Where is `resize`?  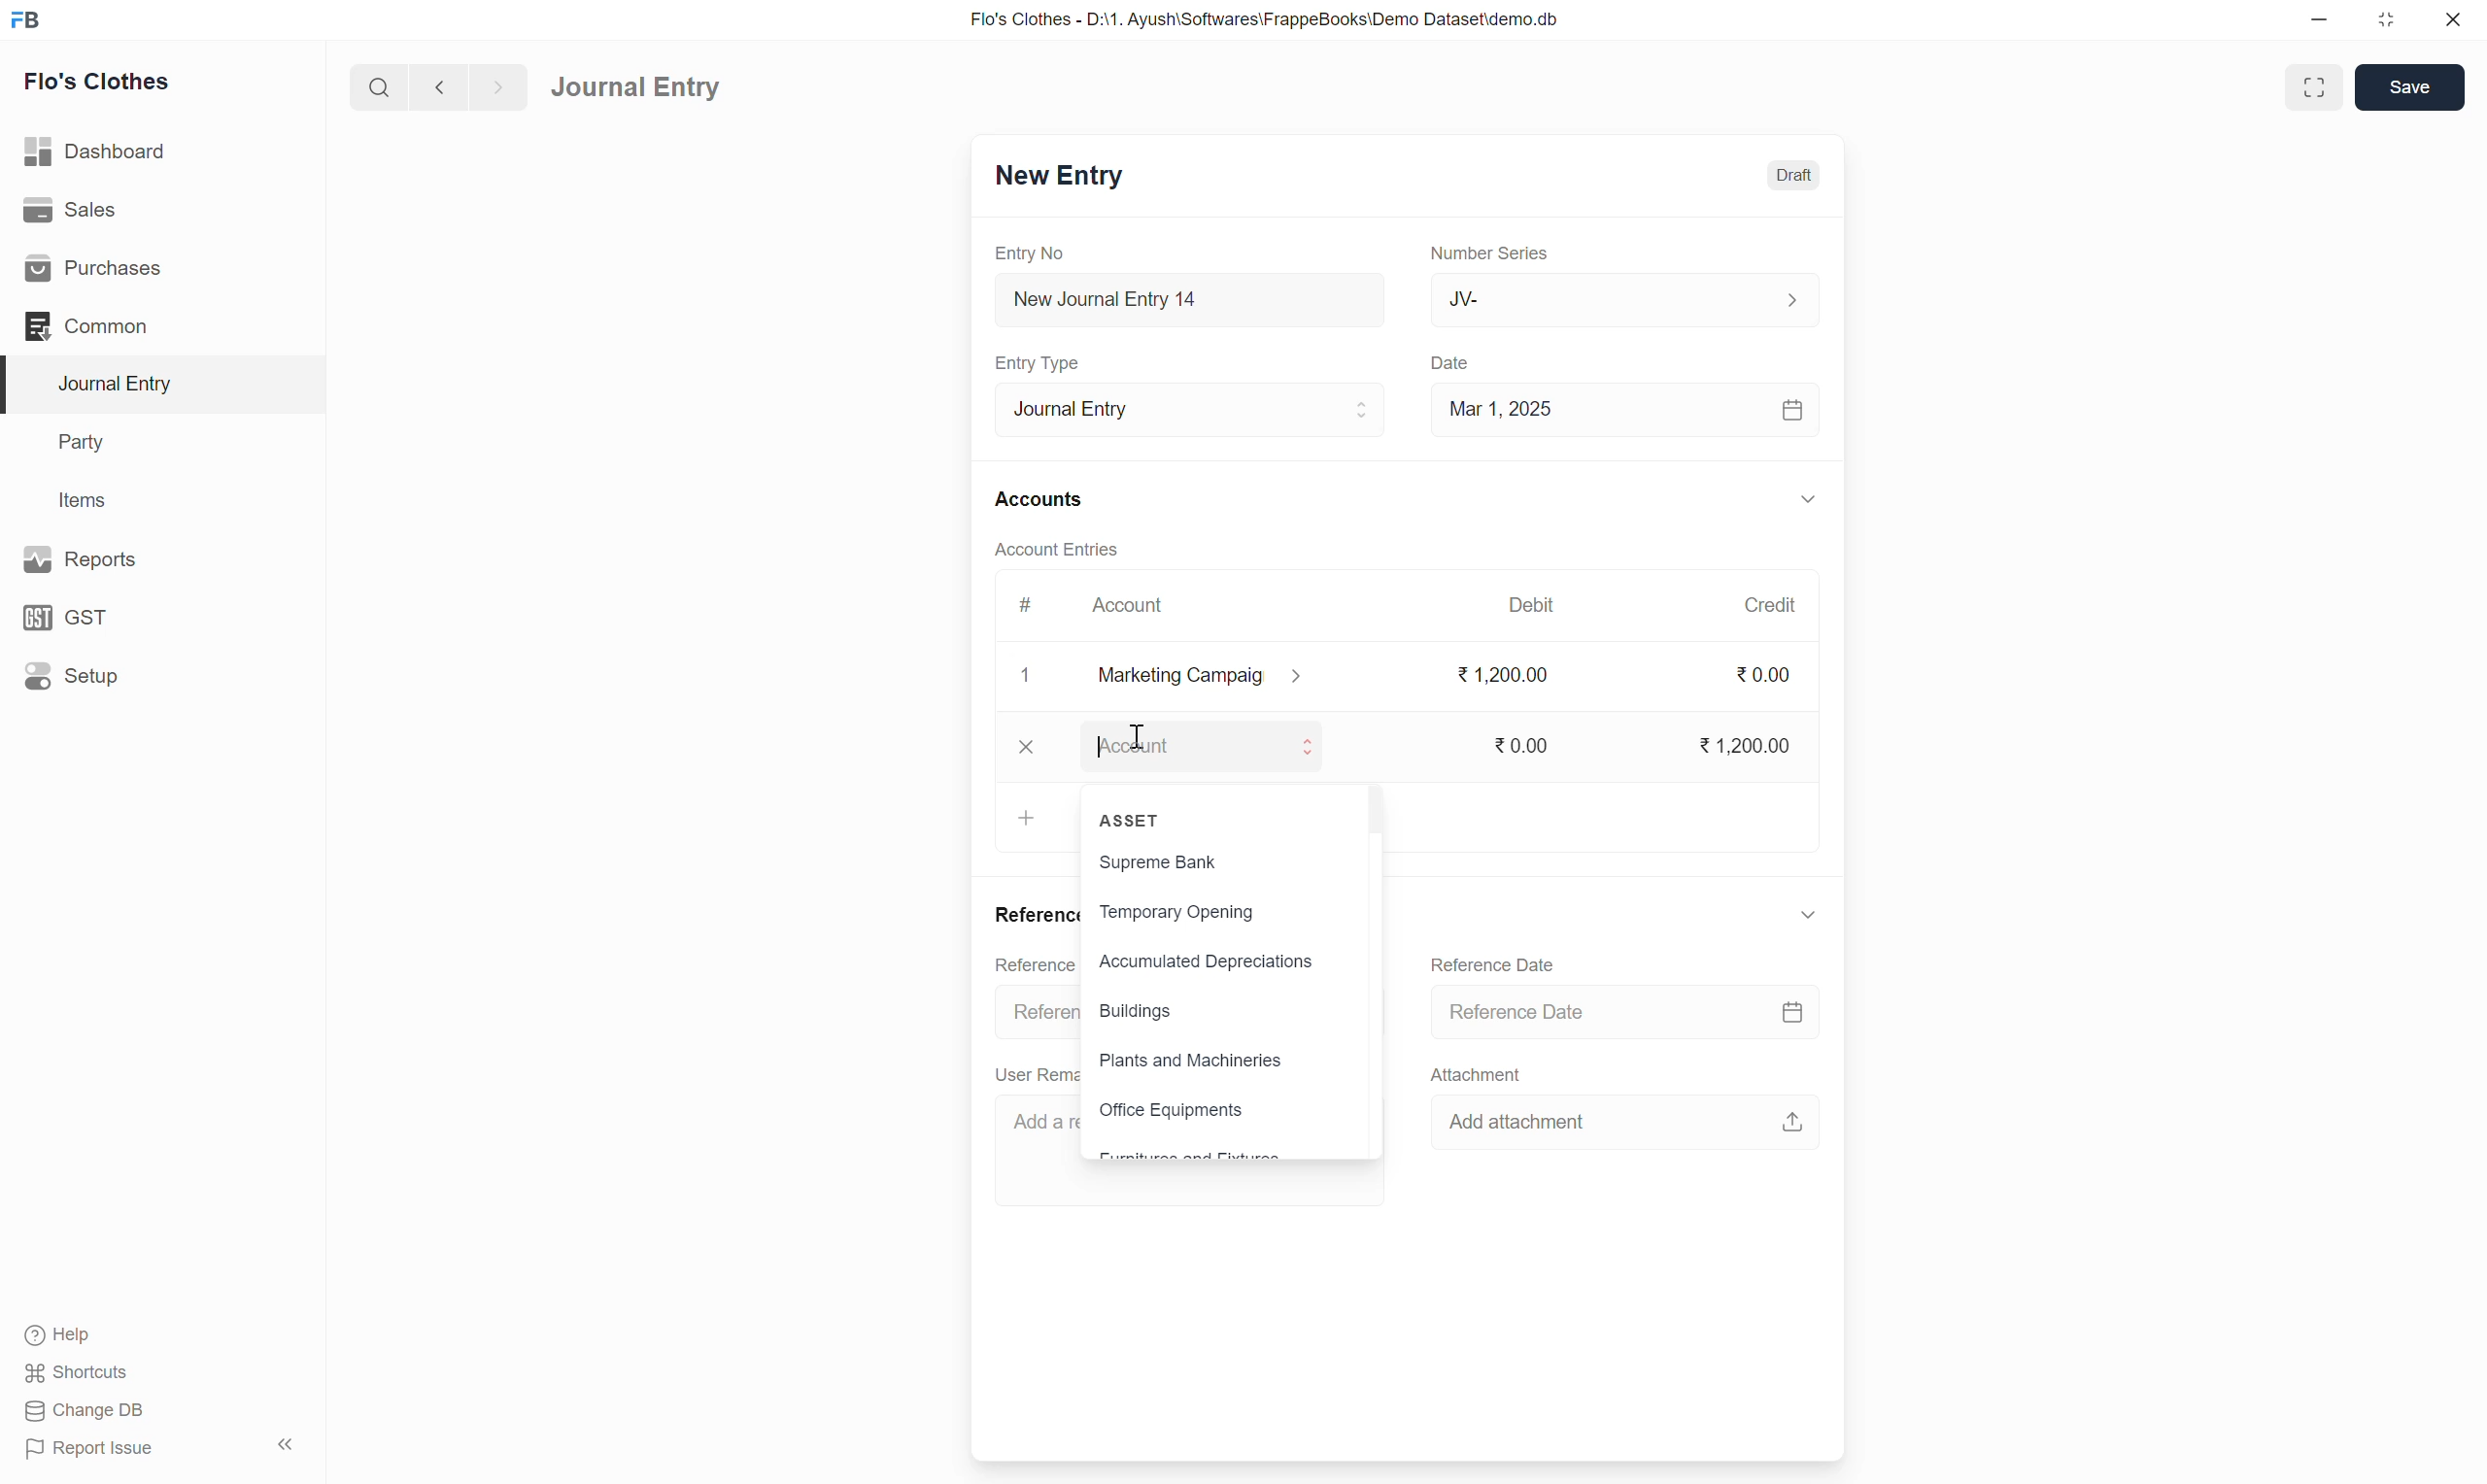 resize is located at coordinates (2383, 20).